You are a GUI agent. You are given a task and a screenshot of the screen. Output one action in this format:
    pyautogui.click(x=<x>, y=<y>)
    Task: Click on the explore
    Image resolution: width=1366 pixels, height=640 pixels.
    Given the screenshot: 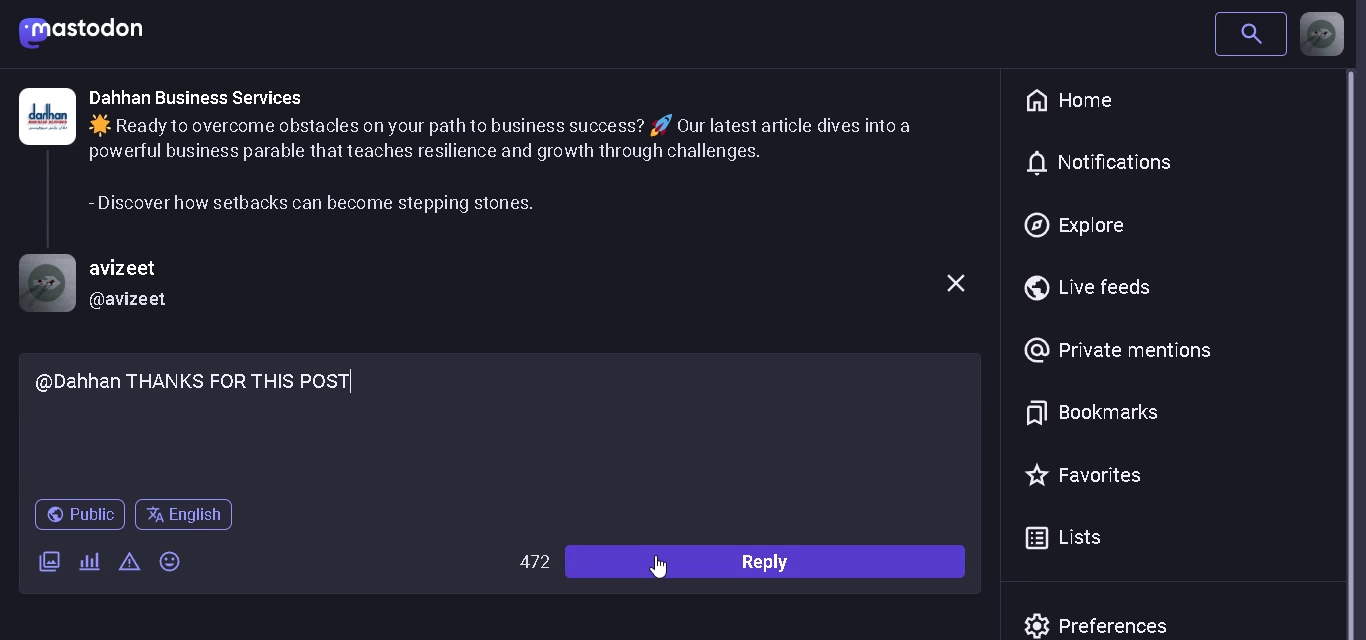 What is the action you would take?
    pyautogui.click(x=1075, y=227)
    